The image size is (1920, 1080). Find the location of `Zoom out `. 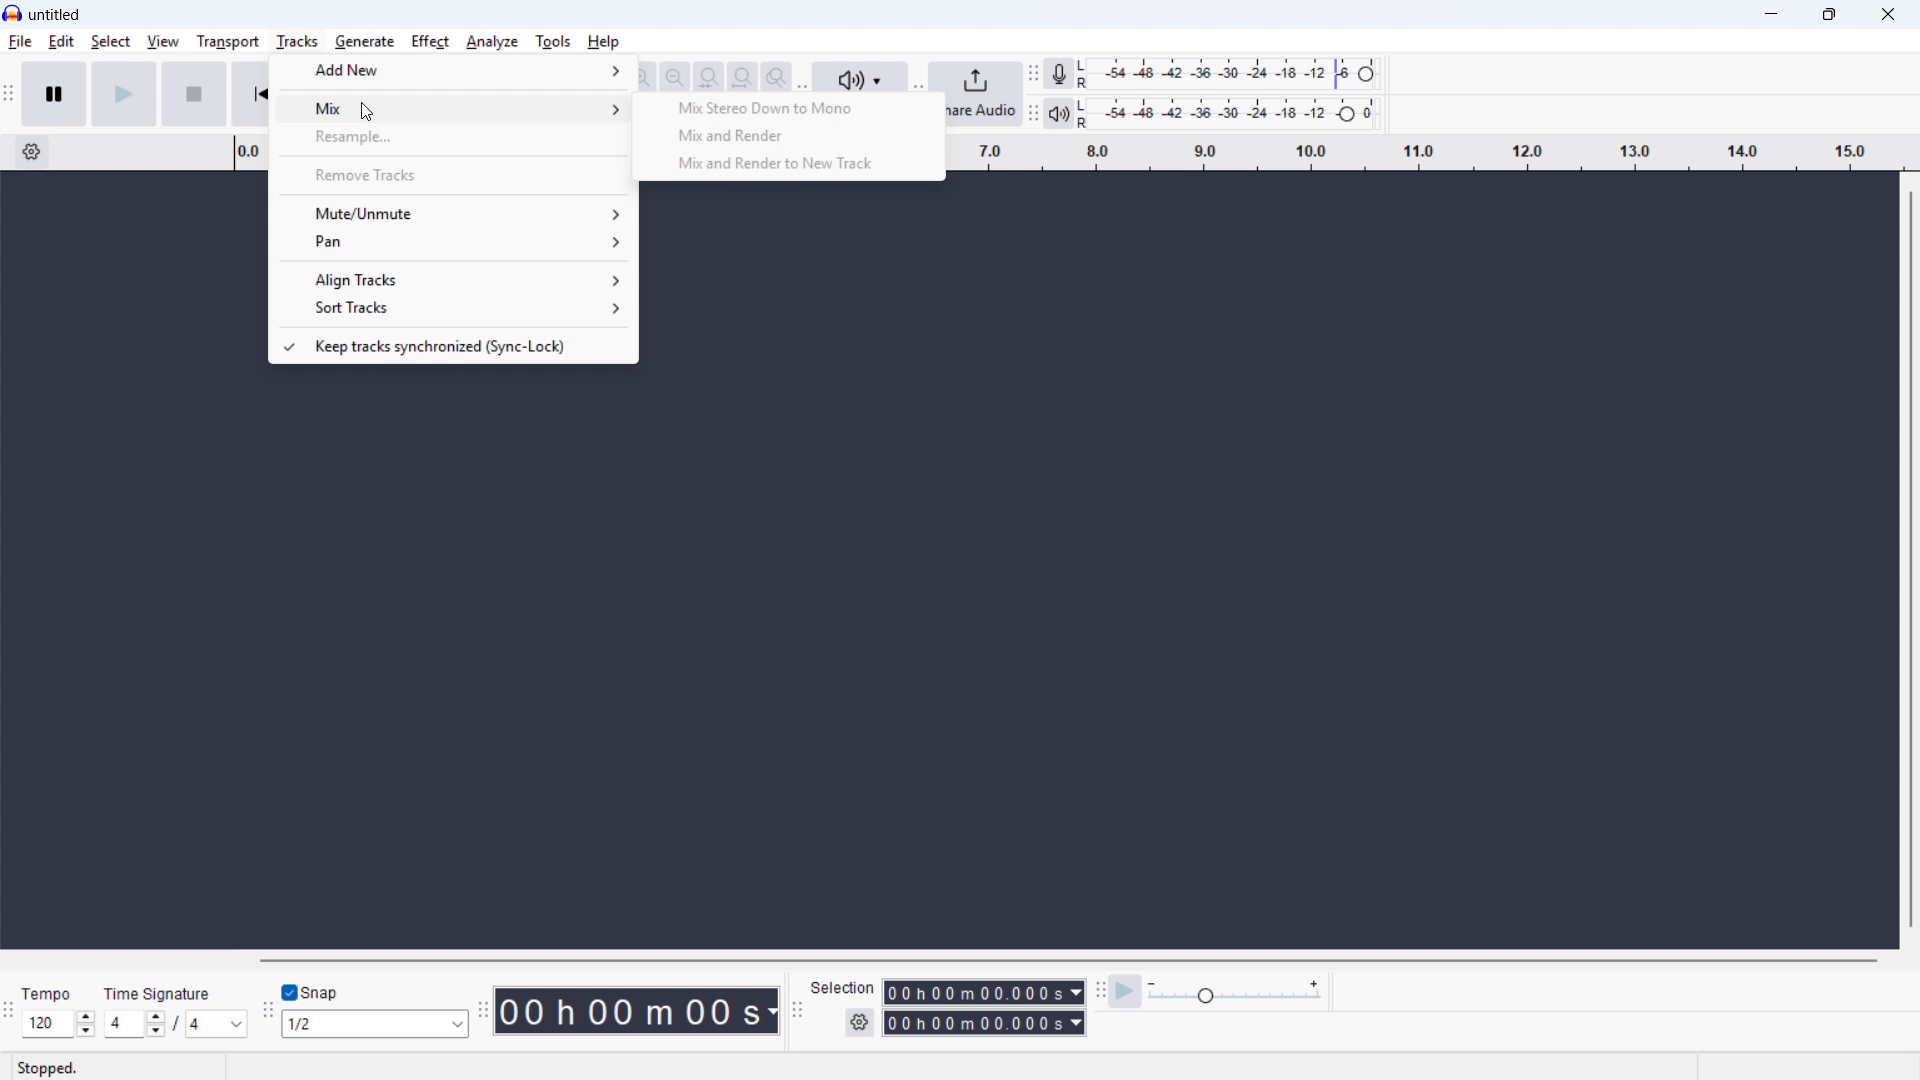

Zoom out  is located at coordinates (642, 77).